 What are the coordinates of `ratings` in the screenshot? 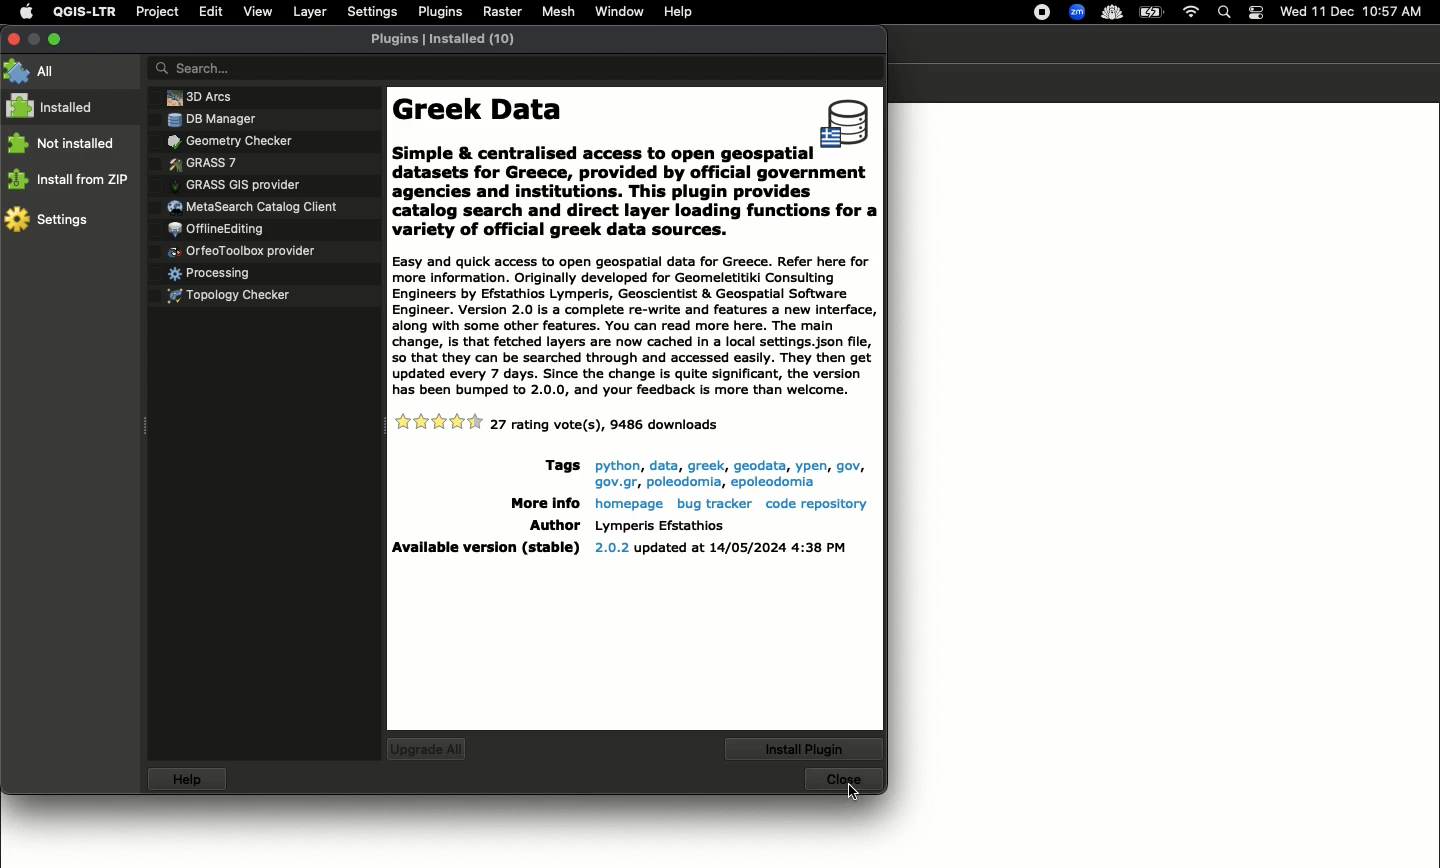 It's located at (440, 423).